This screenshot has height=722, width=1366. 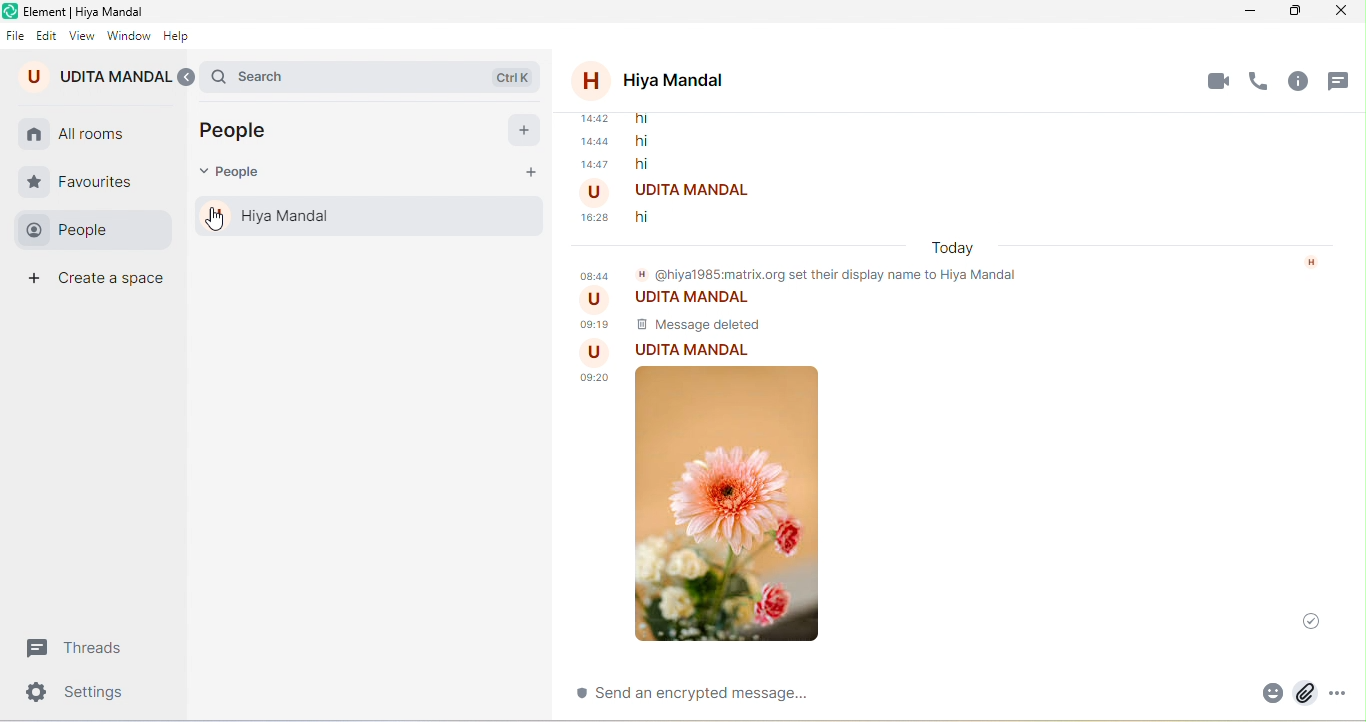 I want to click on time, so click(x=596, y=326).